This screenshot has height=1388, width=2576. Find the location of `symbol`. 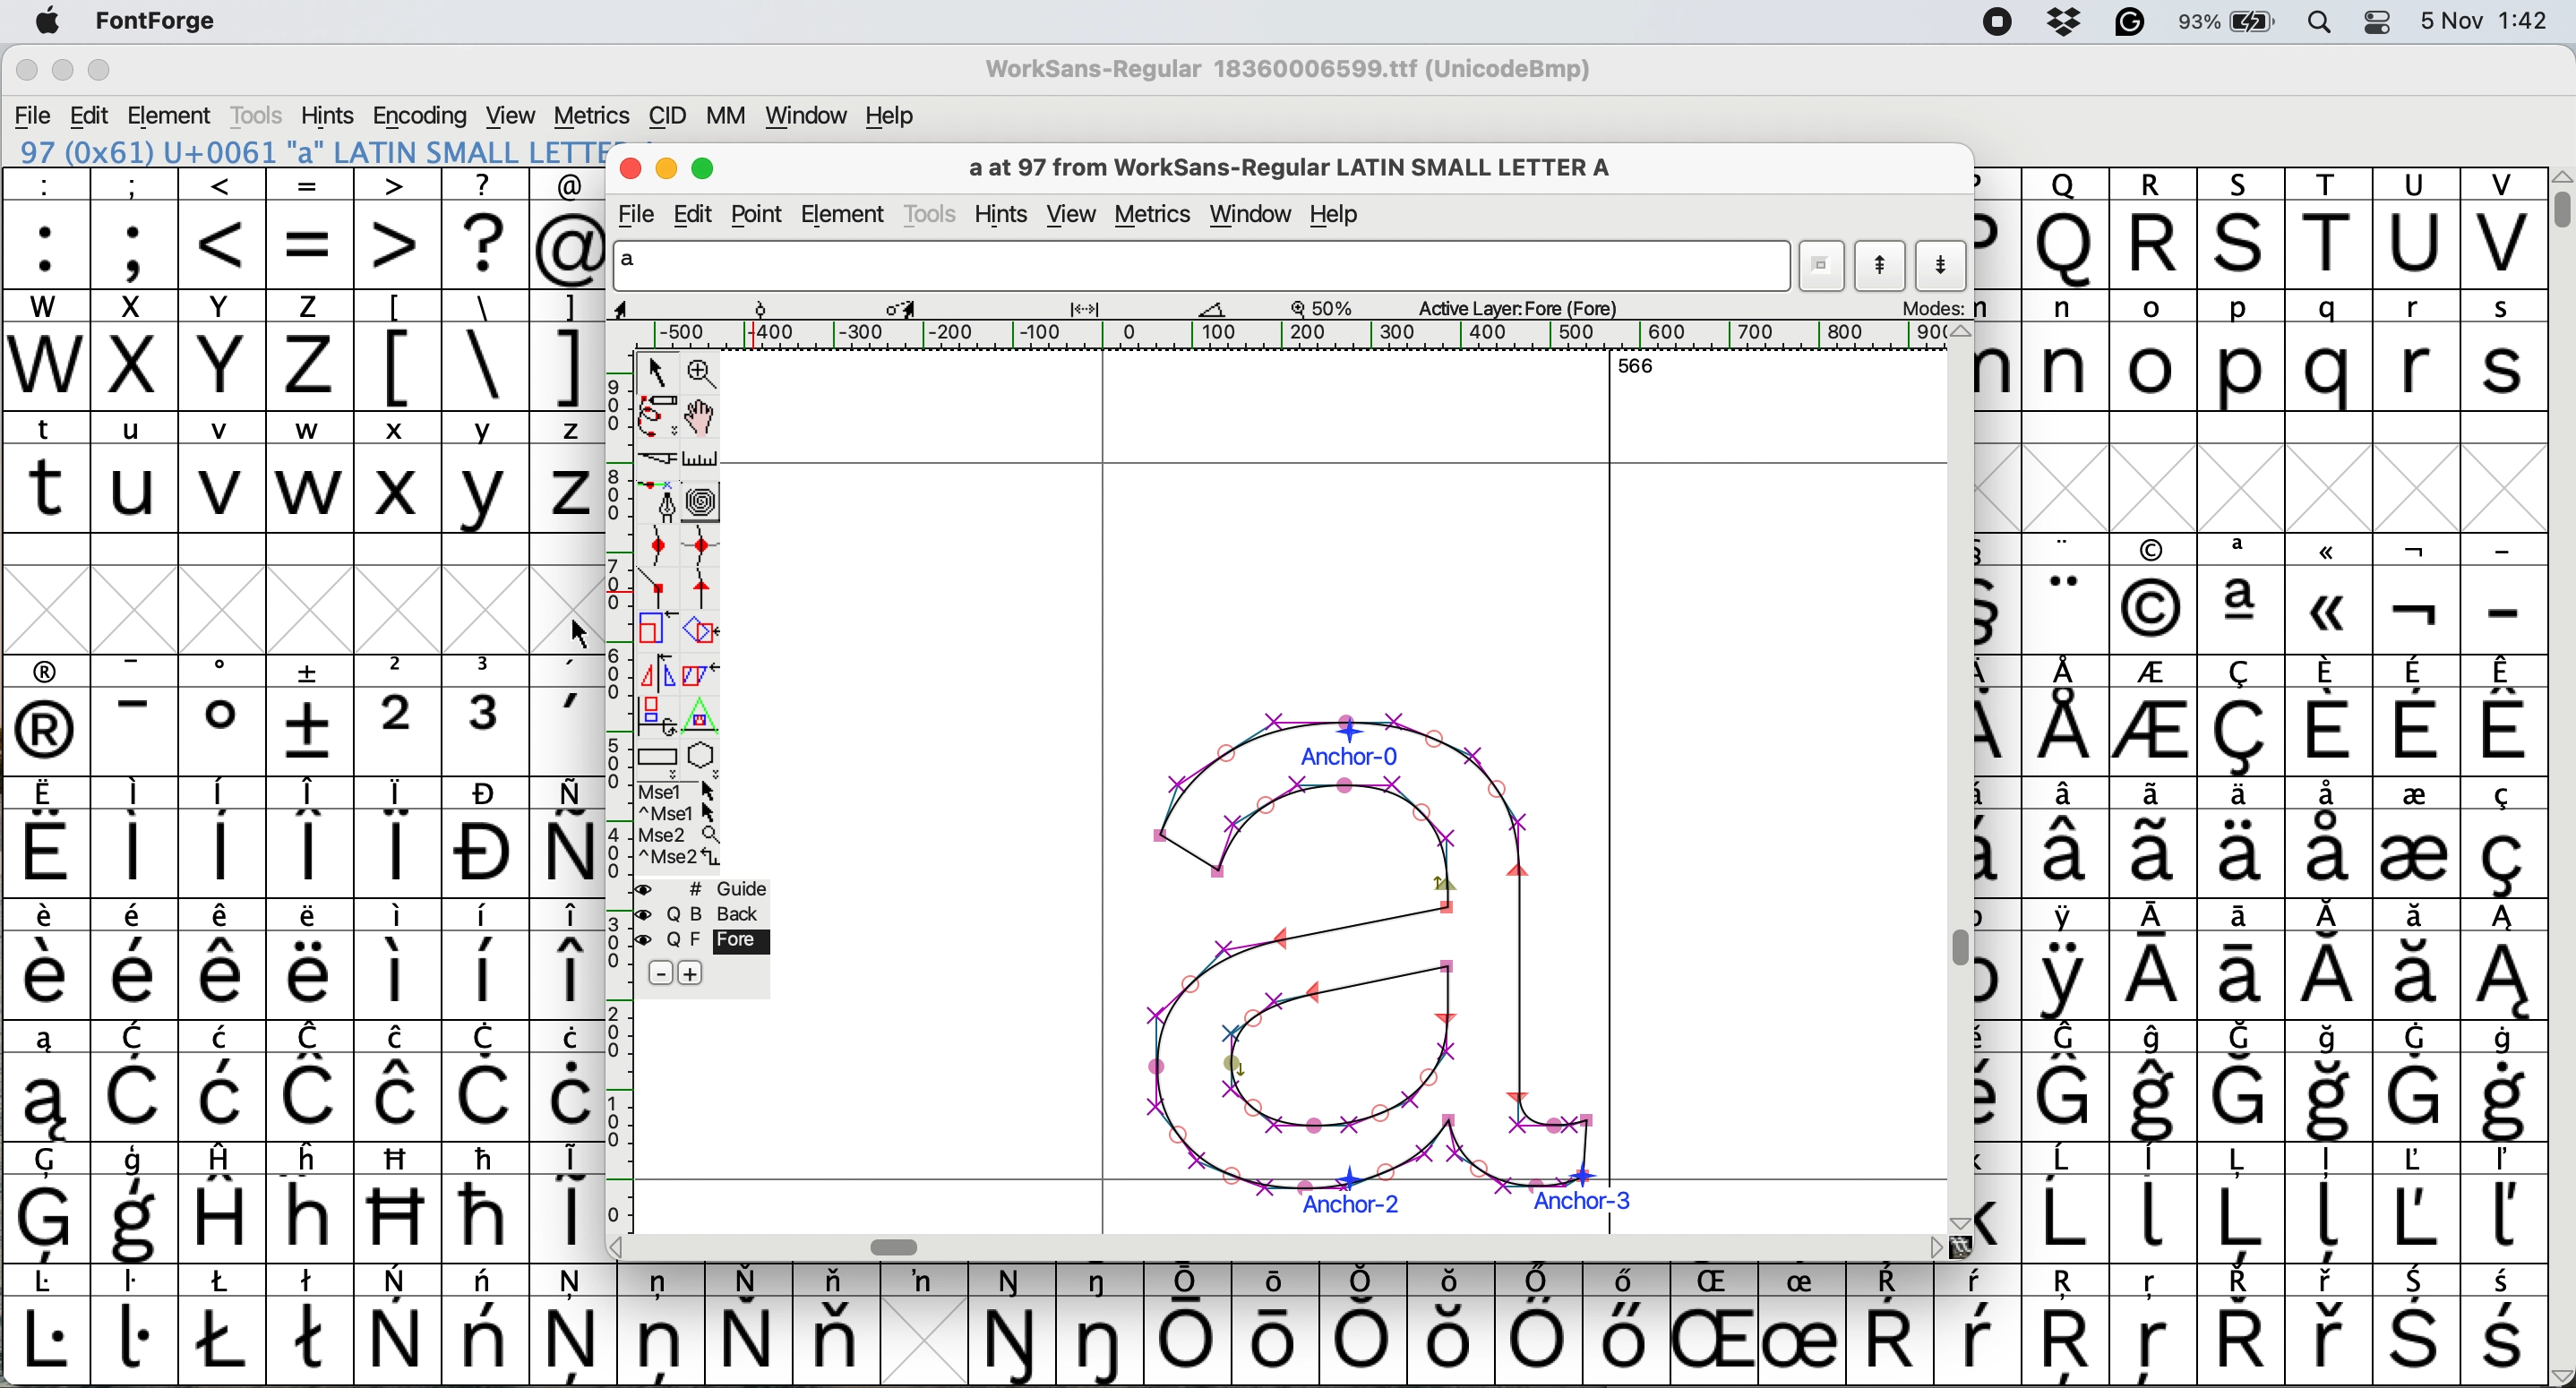

symbol is located at coordinates (2501, 1204).